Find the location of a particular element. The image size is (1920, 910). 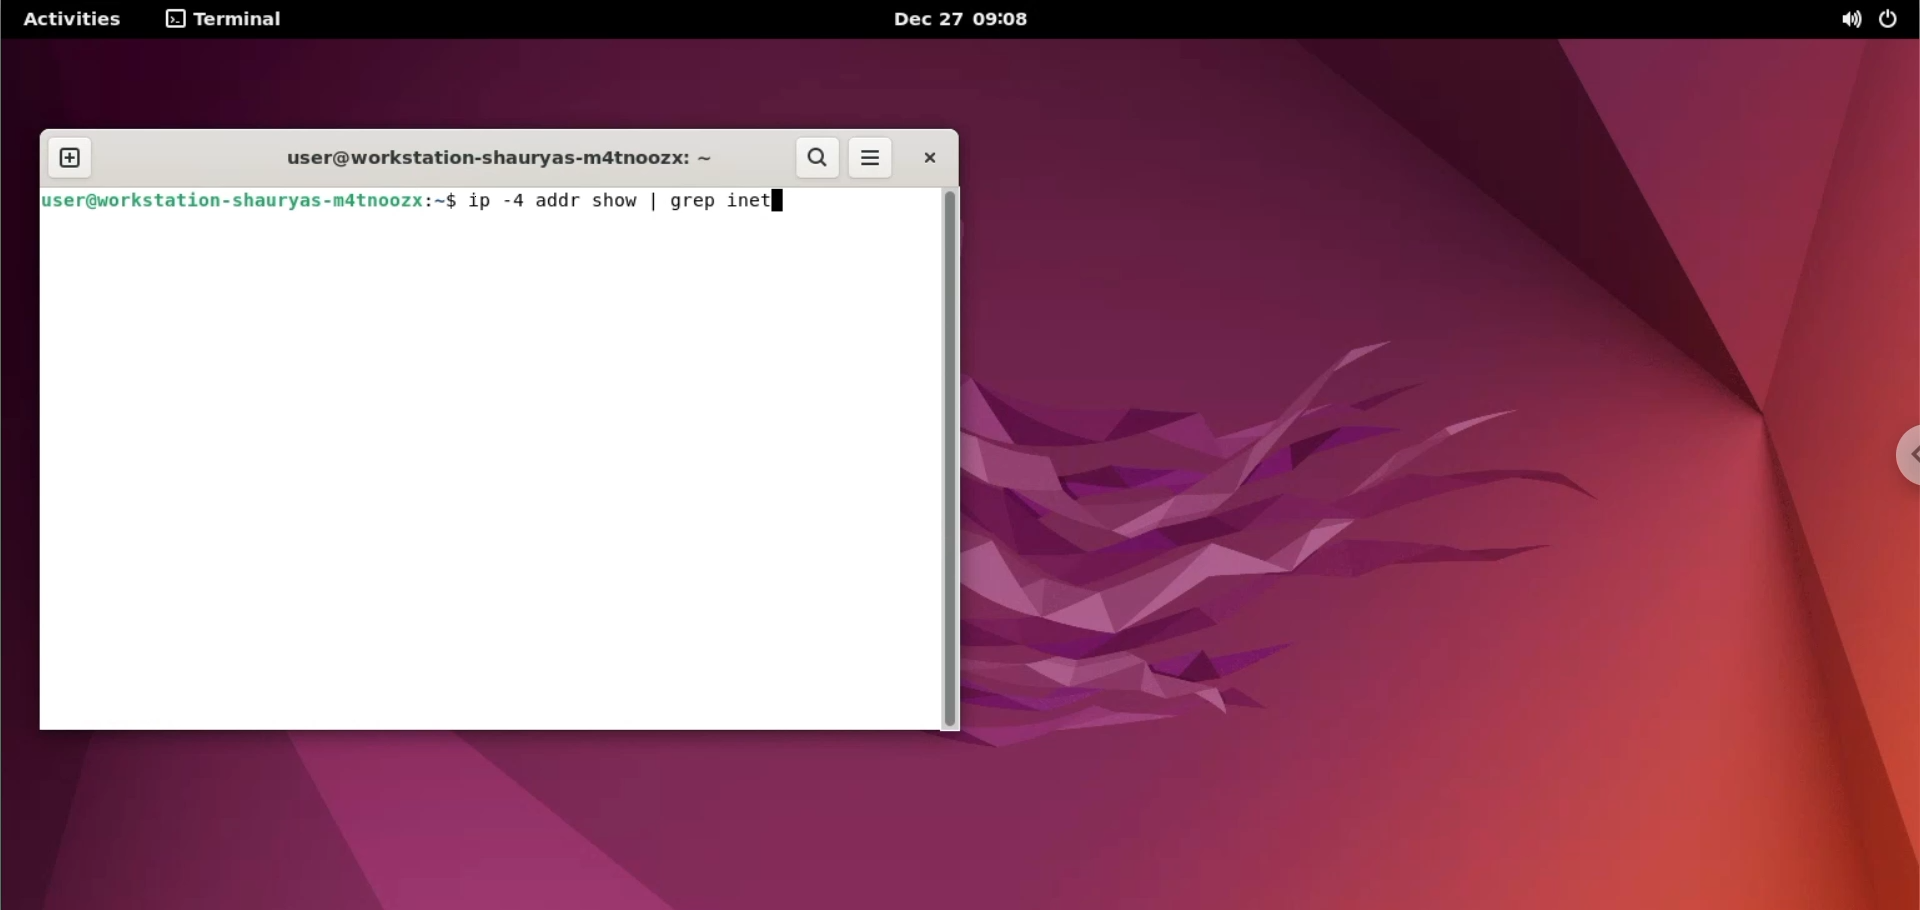

more options is located at coordinates (869, 157).